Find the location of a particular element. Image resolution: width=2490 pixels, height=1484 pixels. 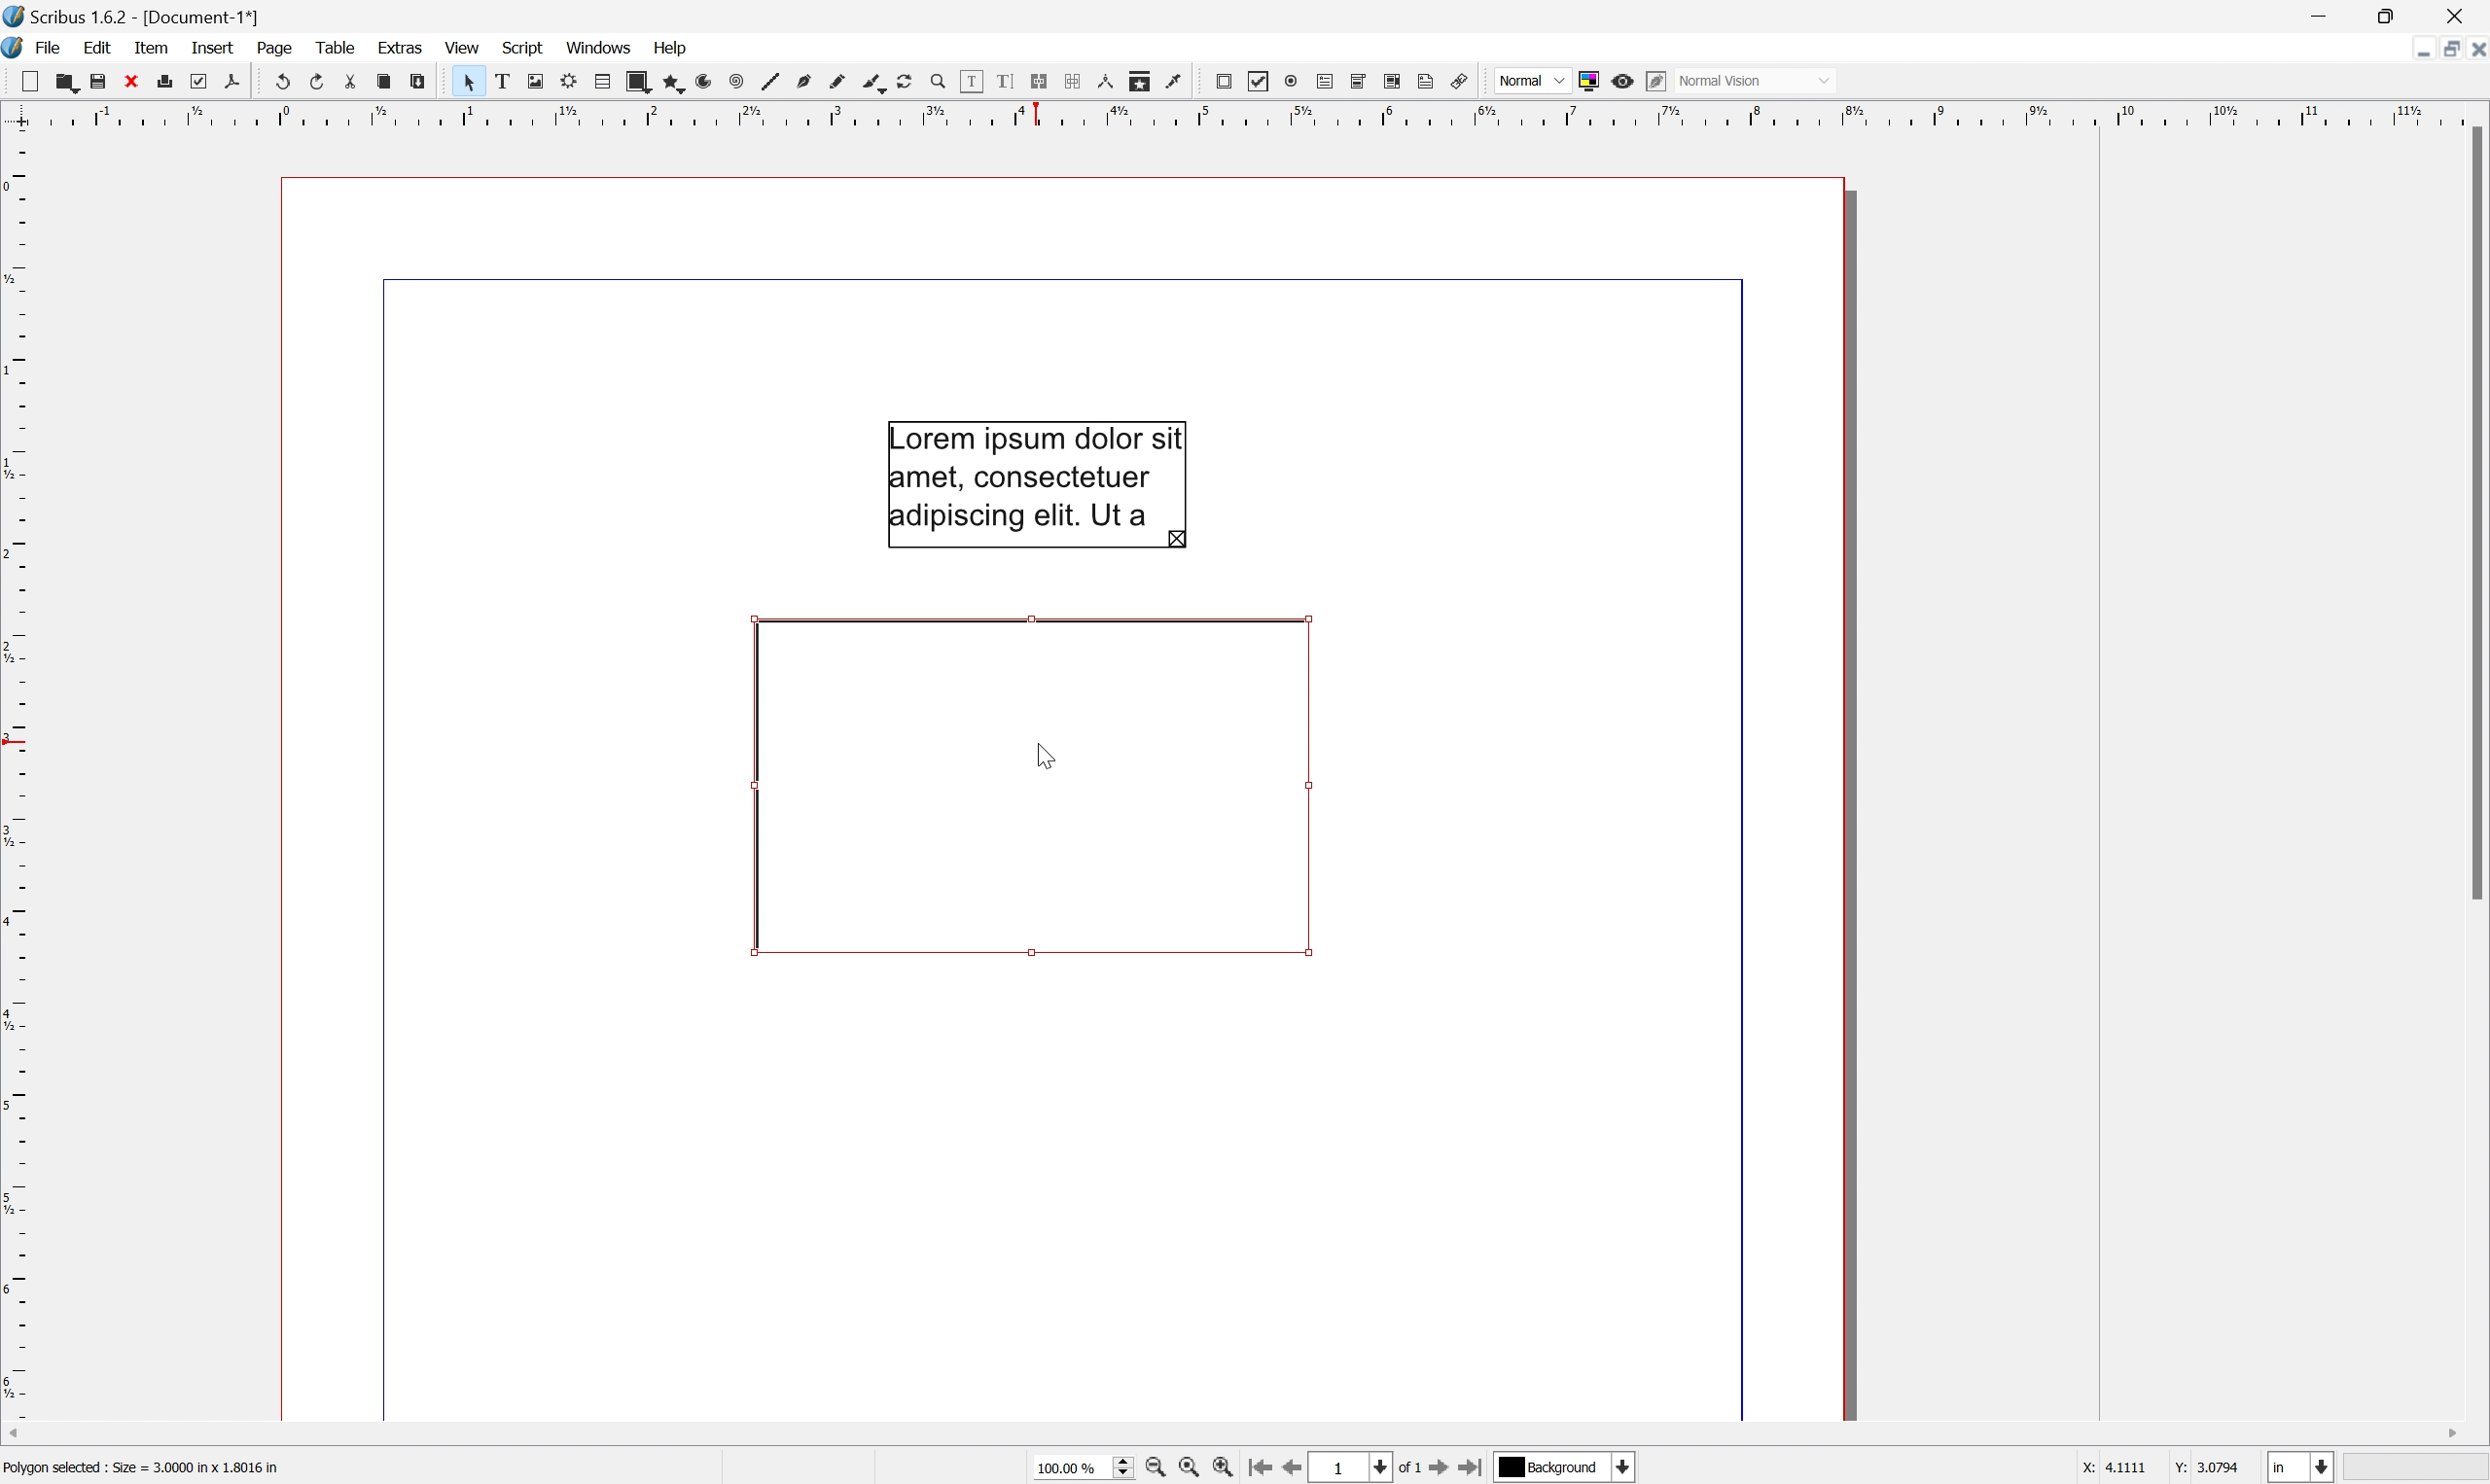

Zoom in or out is located at coordinates (934, 82).